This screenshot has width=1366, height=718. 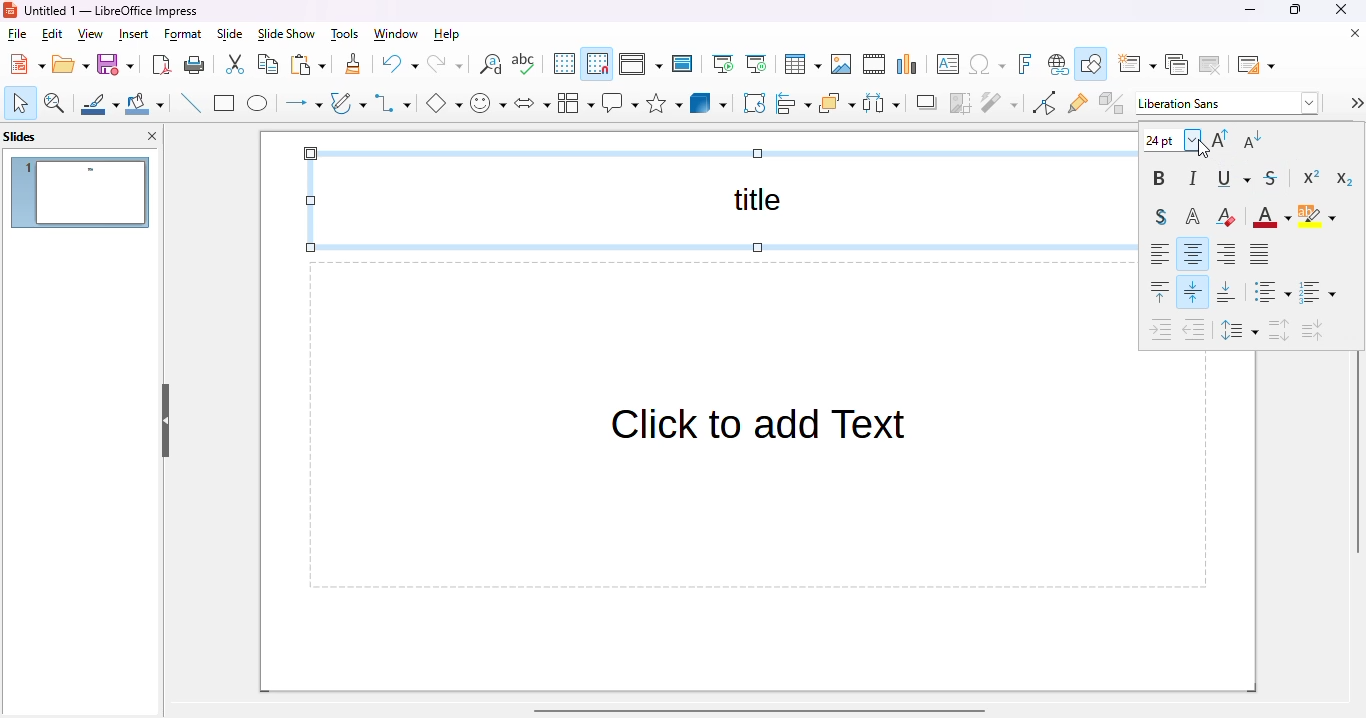 What do you see at coordinates (99, 103) in the screenshot?
I see `line color` at bounding box center [99, 103].